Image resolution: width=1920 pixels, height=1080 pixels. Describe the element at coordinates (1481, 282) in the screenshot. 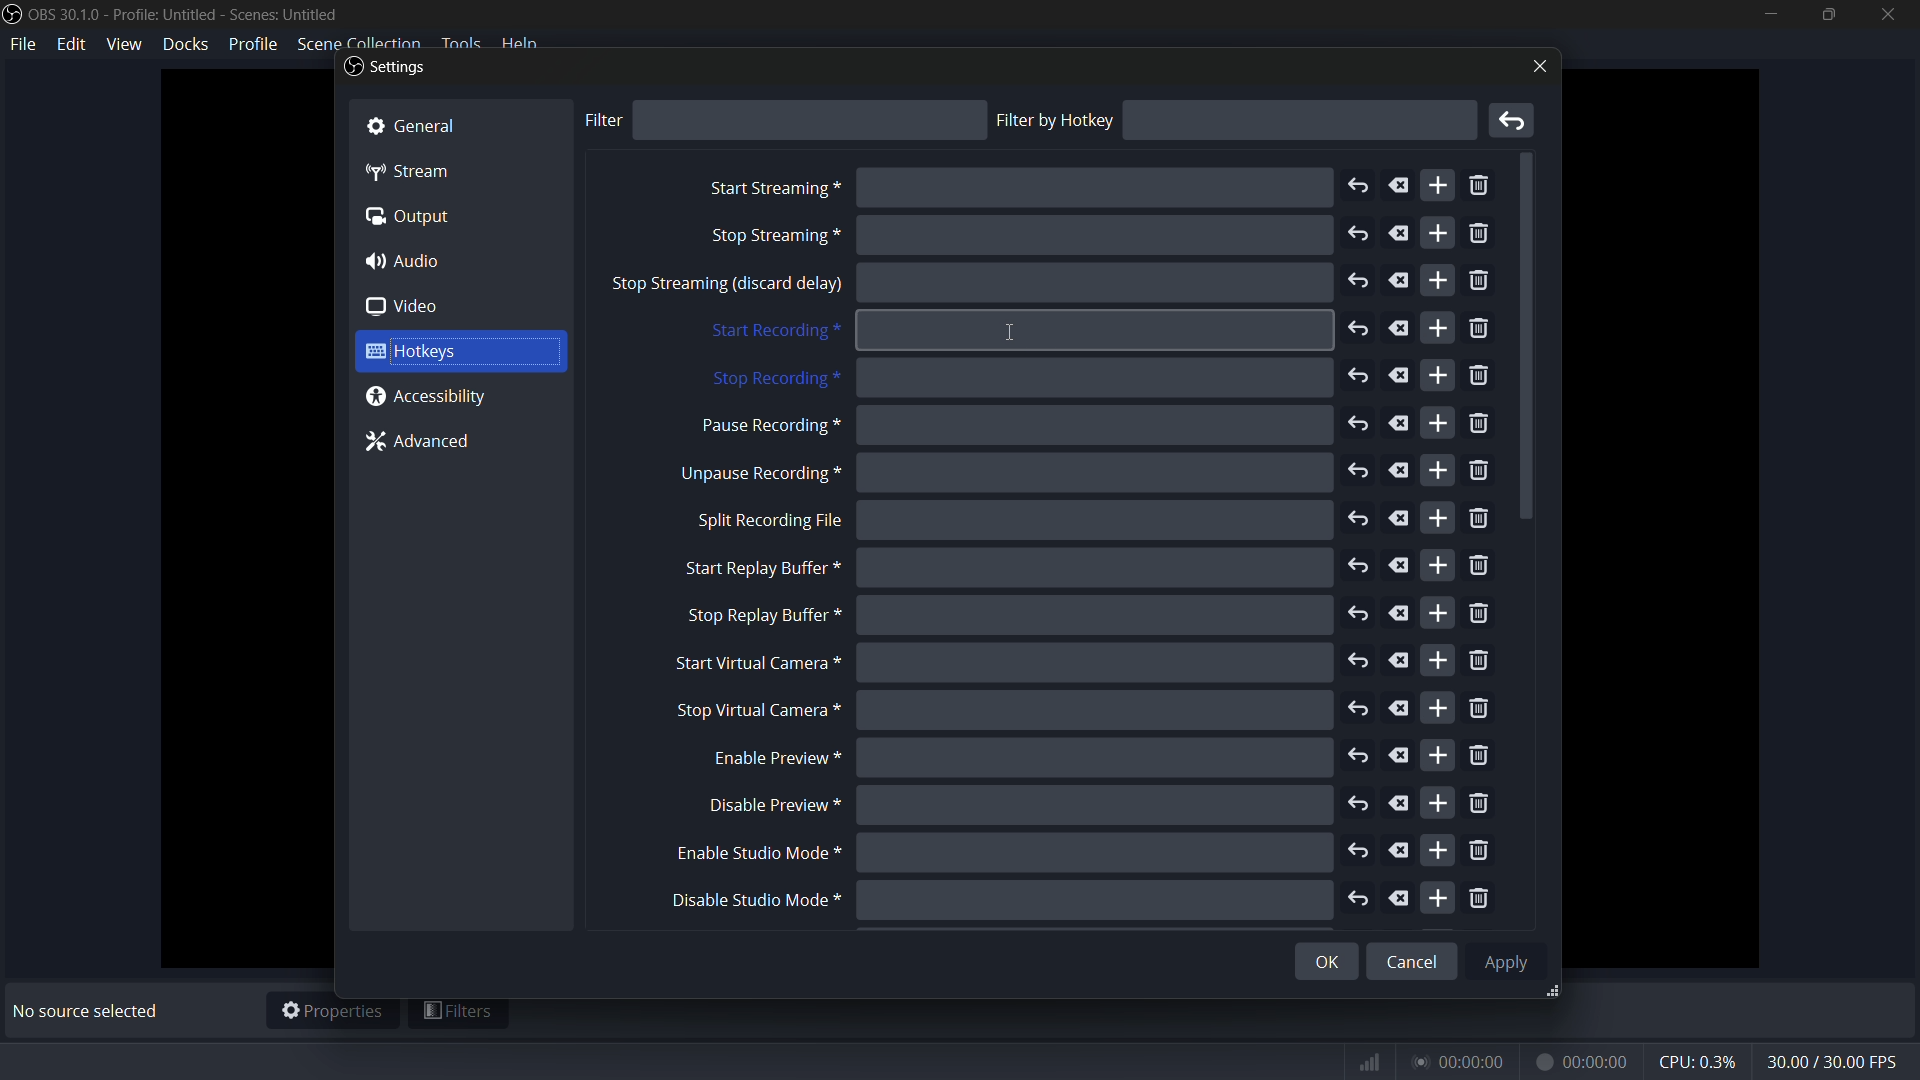

I see `remove` at that location.